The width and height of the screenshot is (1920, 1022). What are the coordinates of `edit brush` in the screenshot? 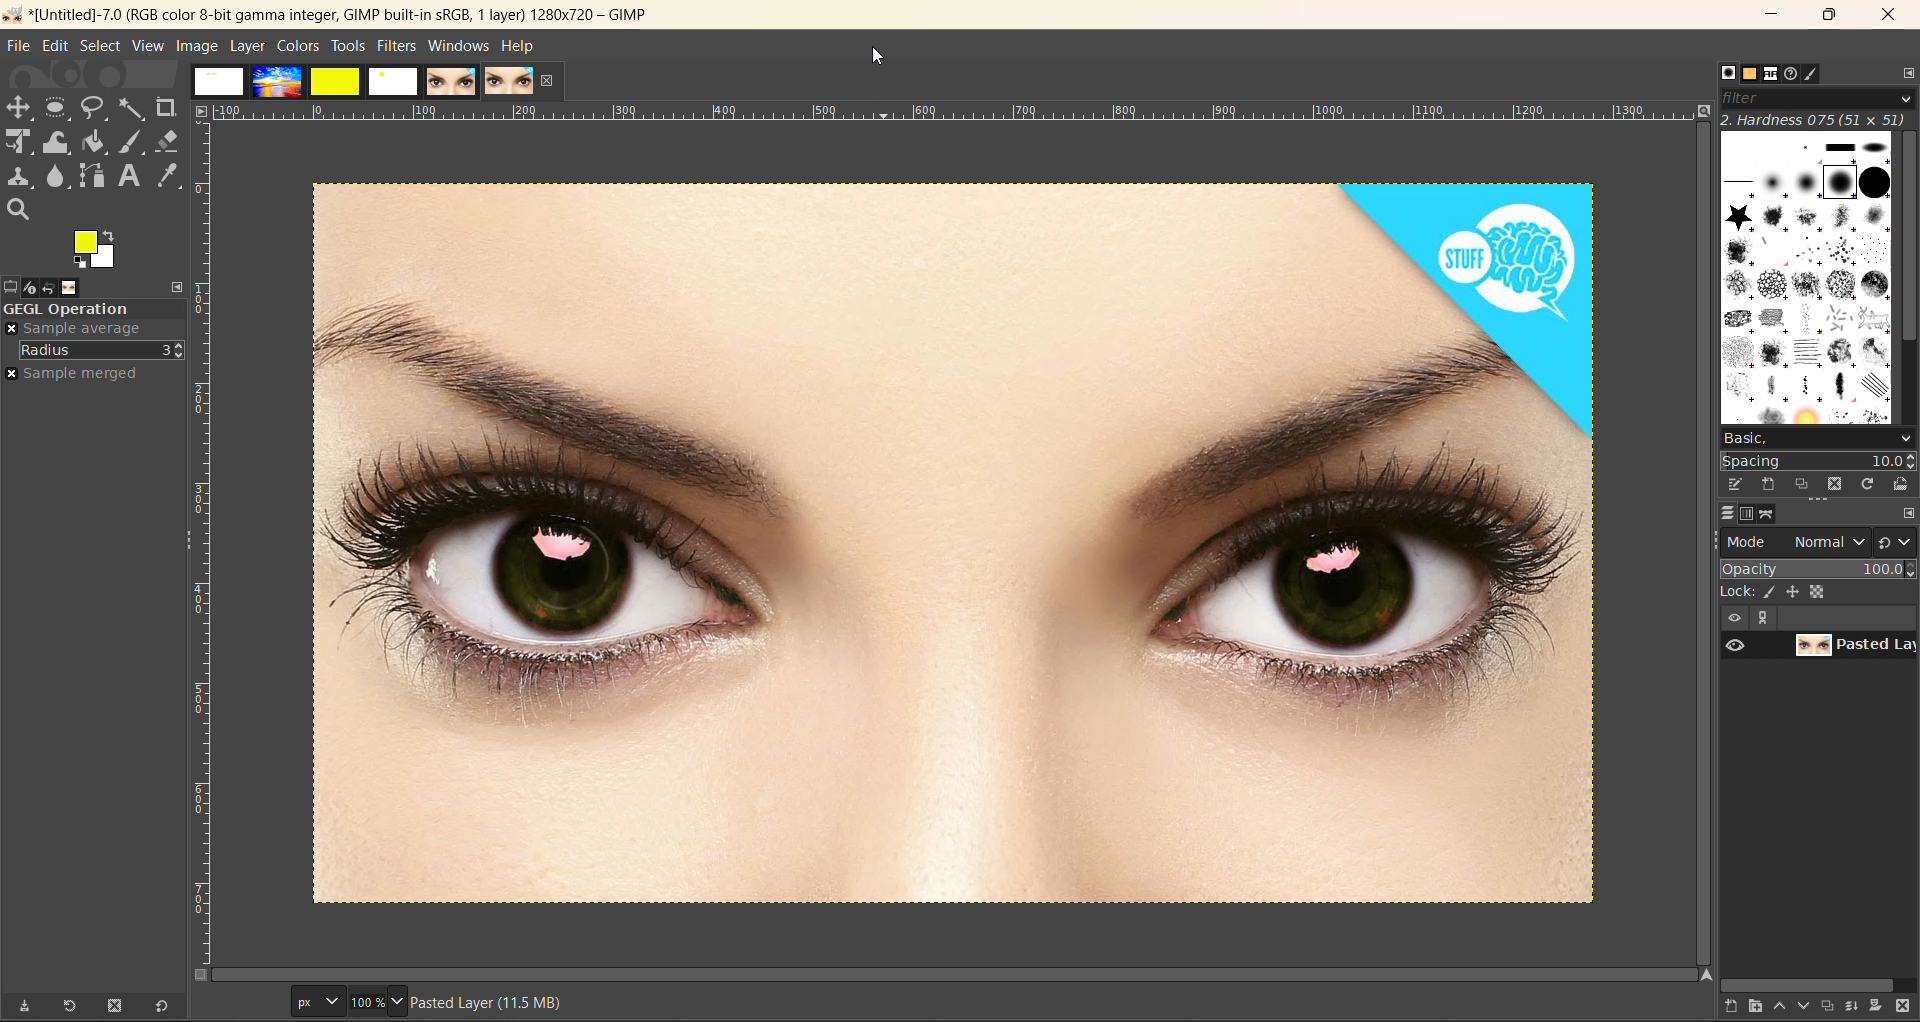 It's located at (1737, 485).